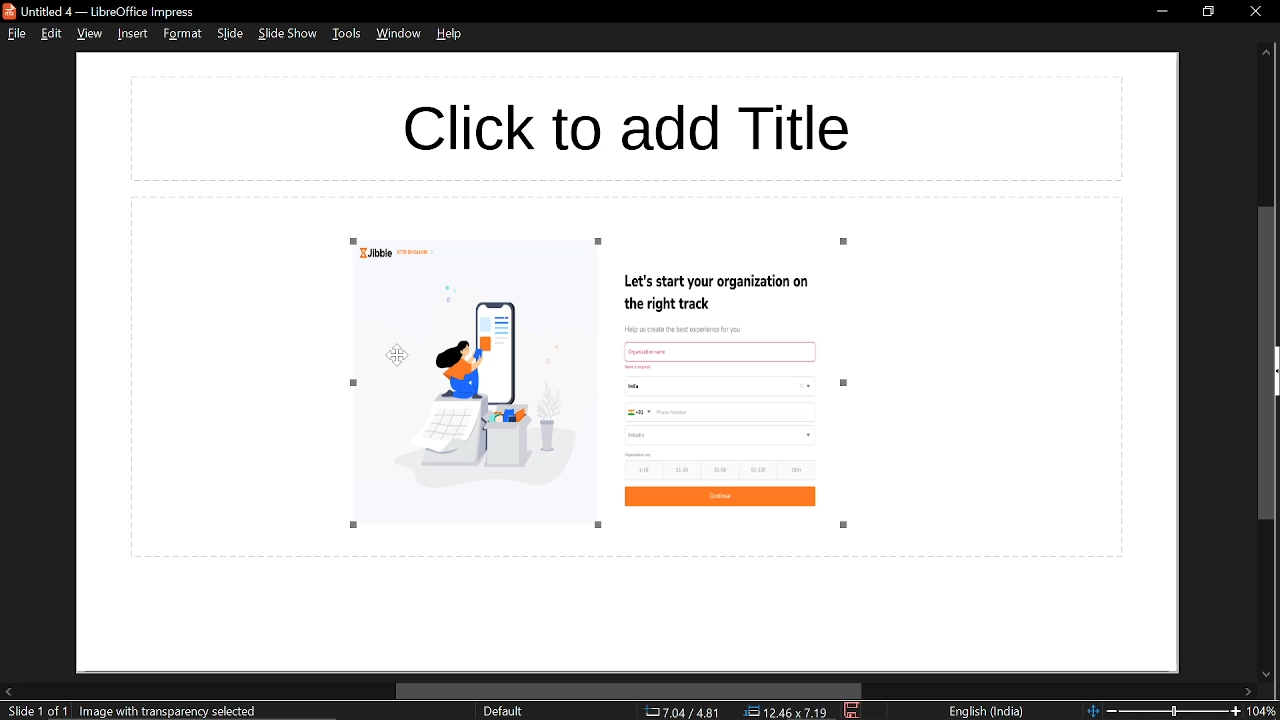 The image size is (1280, 720). I want to click on window, so click(397, 36).